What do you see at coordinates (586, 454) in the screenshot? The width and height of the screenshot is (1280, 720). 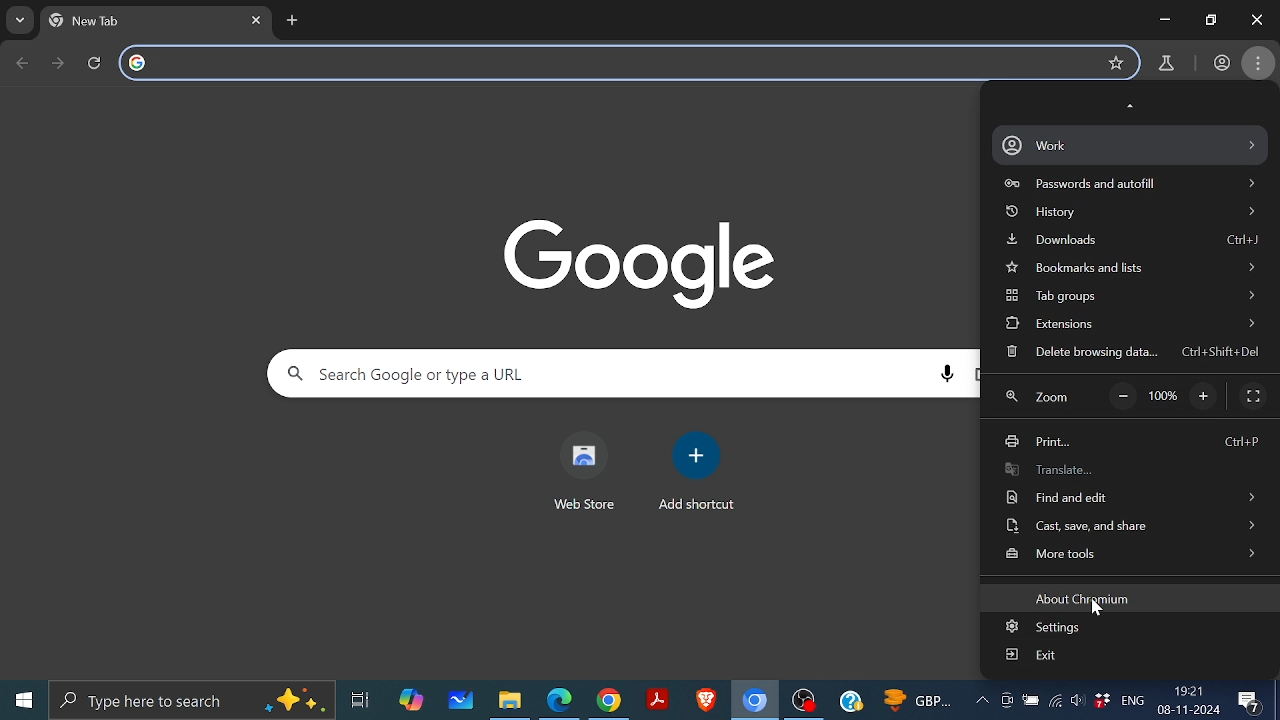 I see `Web store` at bounding box center [586, 454].